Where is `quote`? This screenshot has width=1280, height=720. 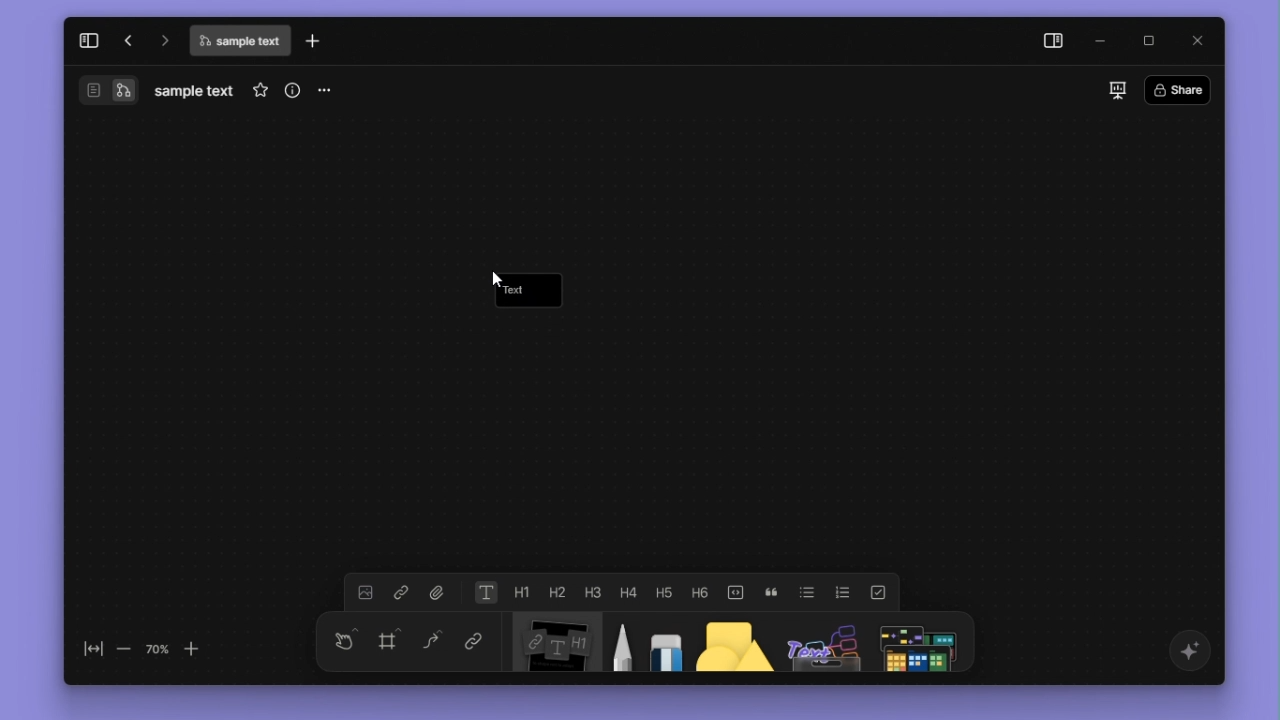
quote is located at coordinates (773, 591).